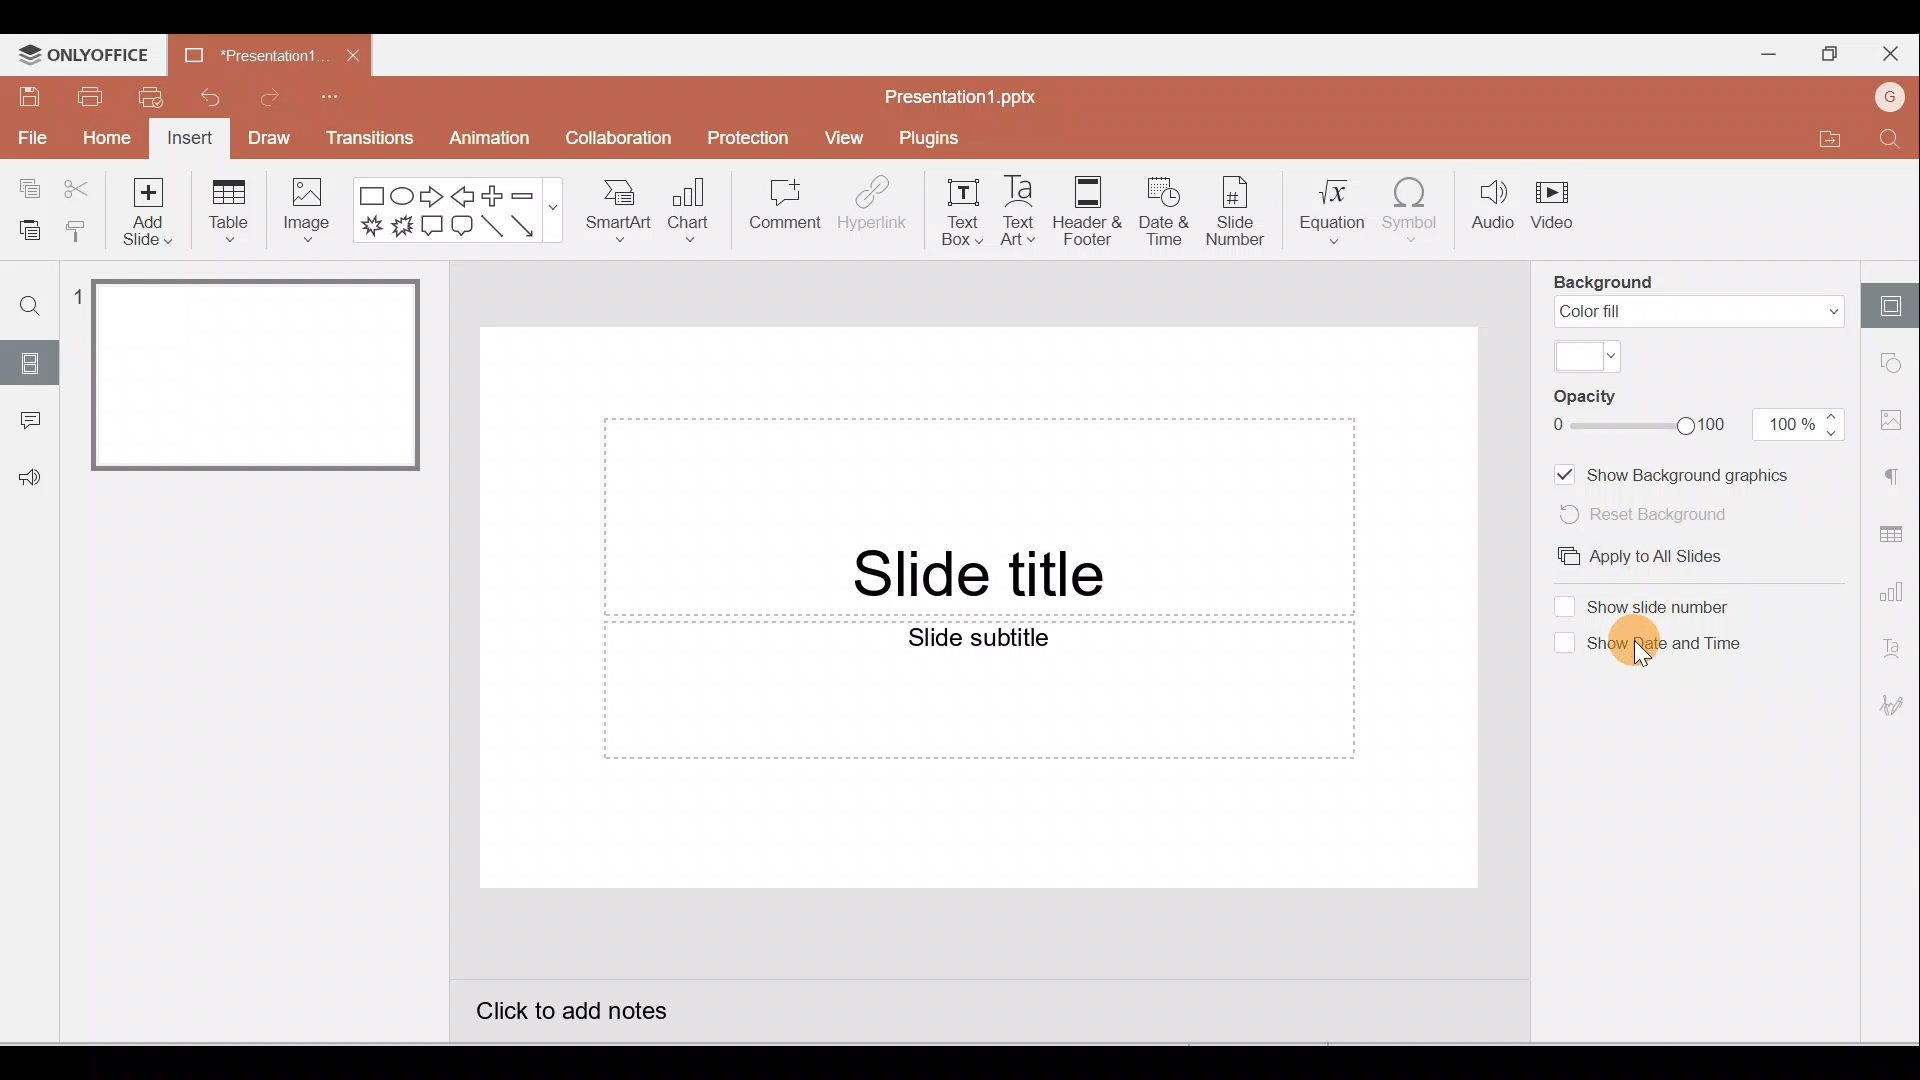  What do you see at coordinates (1675, 646) in the screenshot?
I see `Show date and time` at bounding box center [1675, 646].